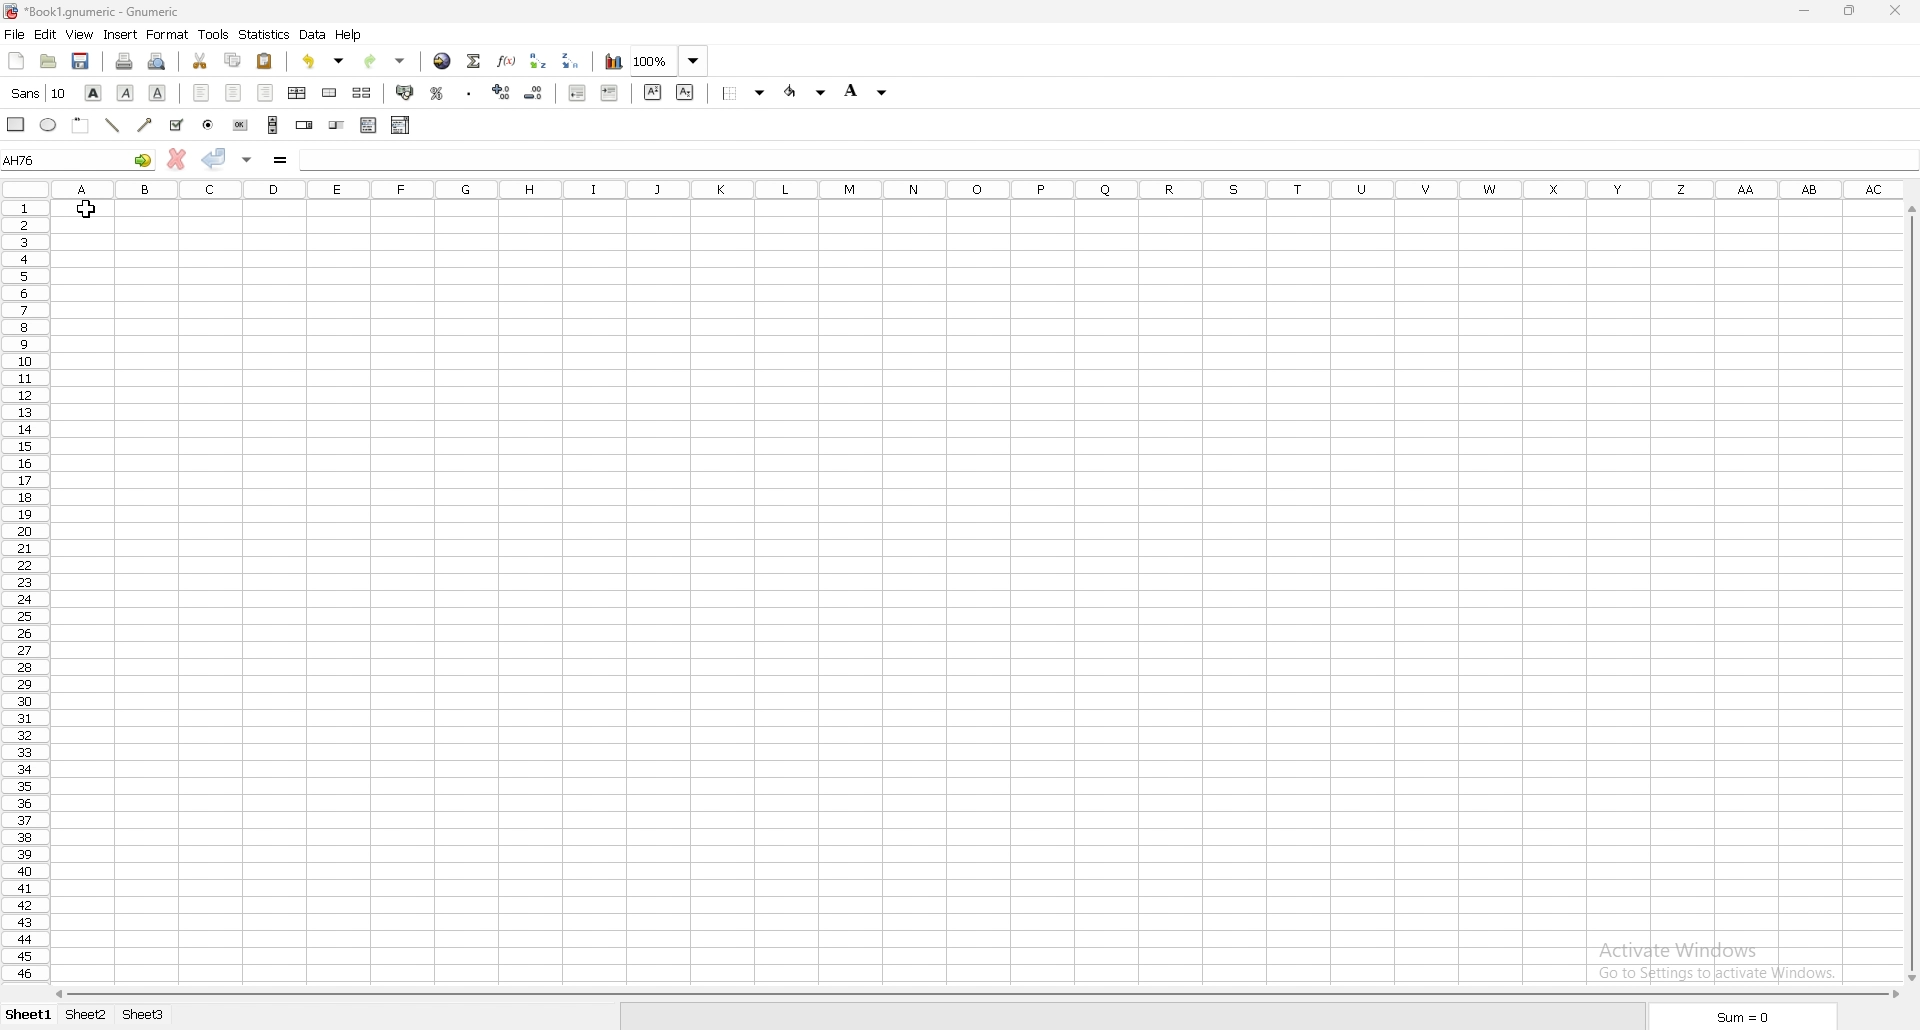  I want to click on insert, so click(122, 34).